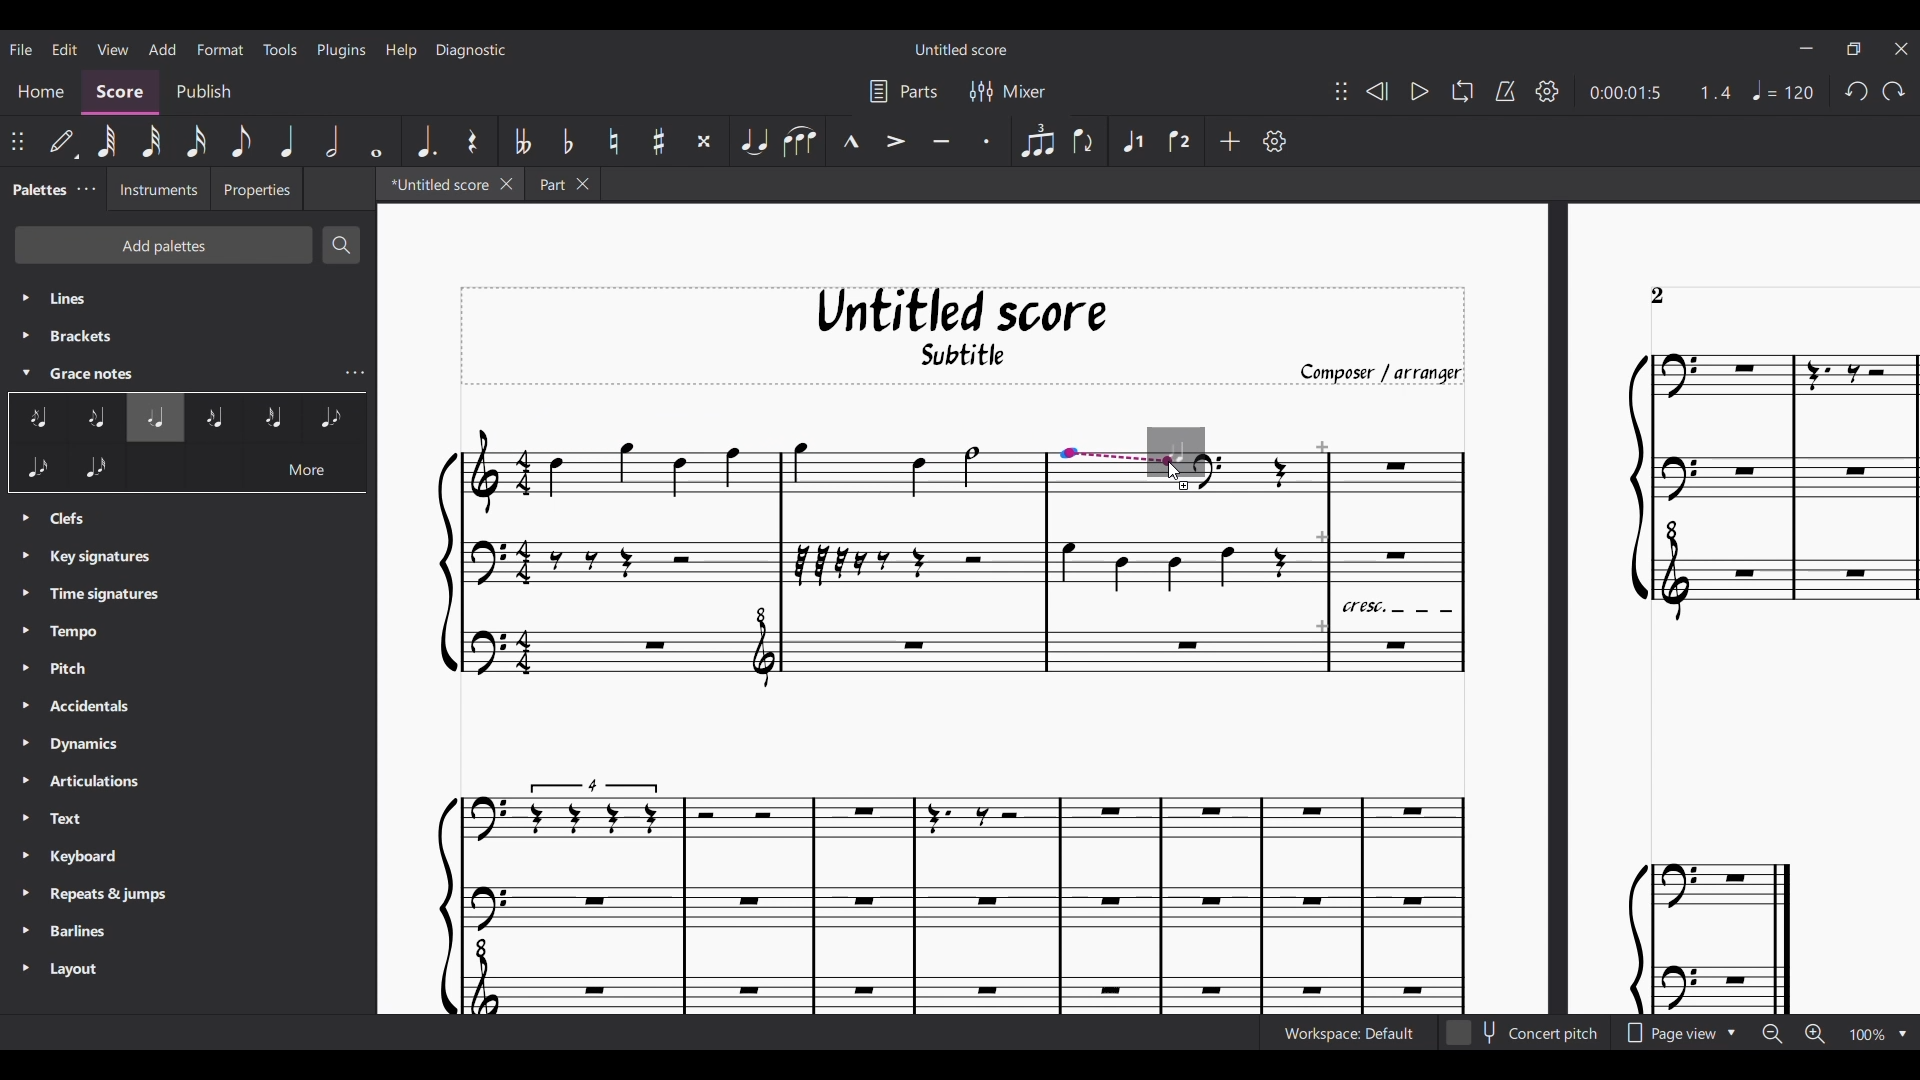 This screenshot has width=1920, height=1080. I want to click on Palette list, so click(190, 334).